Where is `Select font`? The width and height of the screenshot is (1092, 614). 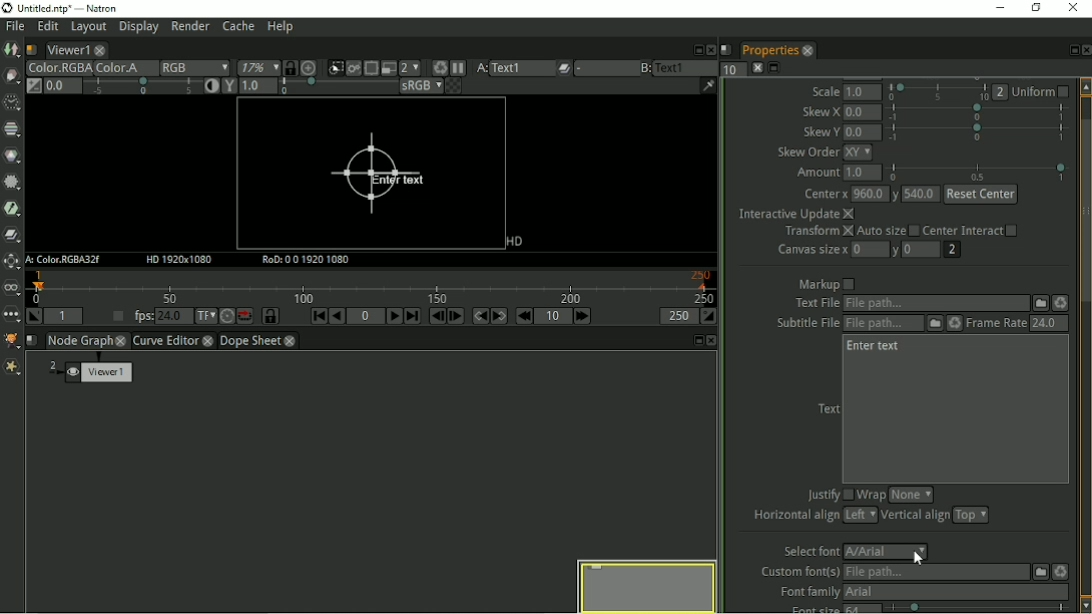 Select font is located at coordinates (807, 551).